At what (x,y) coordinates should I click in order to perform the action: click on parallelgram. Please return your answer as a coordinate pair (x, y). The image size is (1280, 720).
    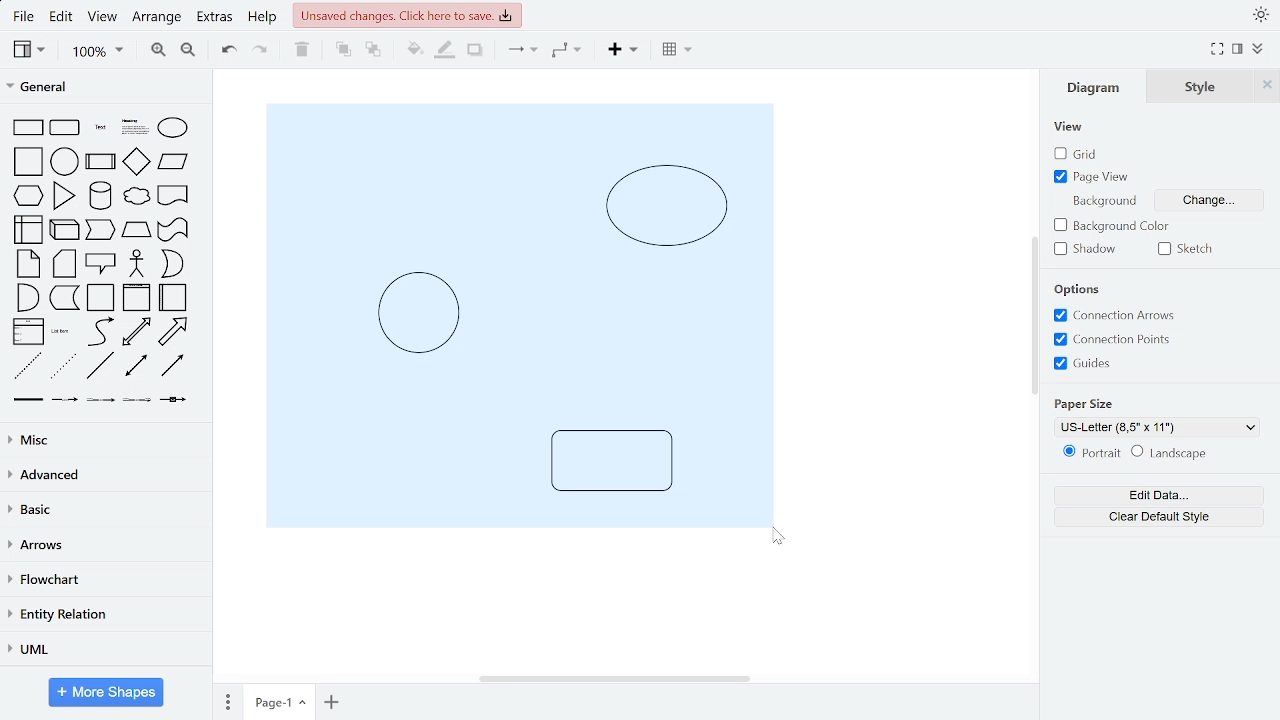
    Looking at the image, I should click on (174, 162).